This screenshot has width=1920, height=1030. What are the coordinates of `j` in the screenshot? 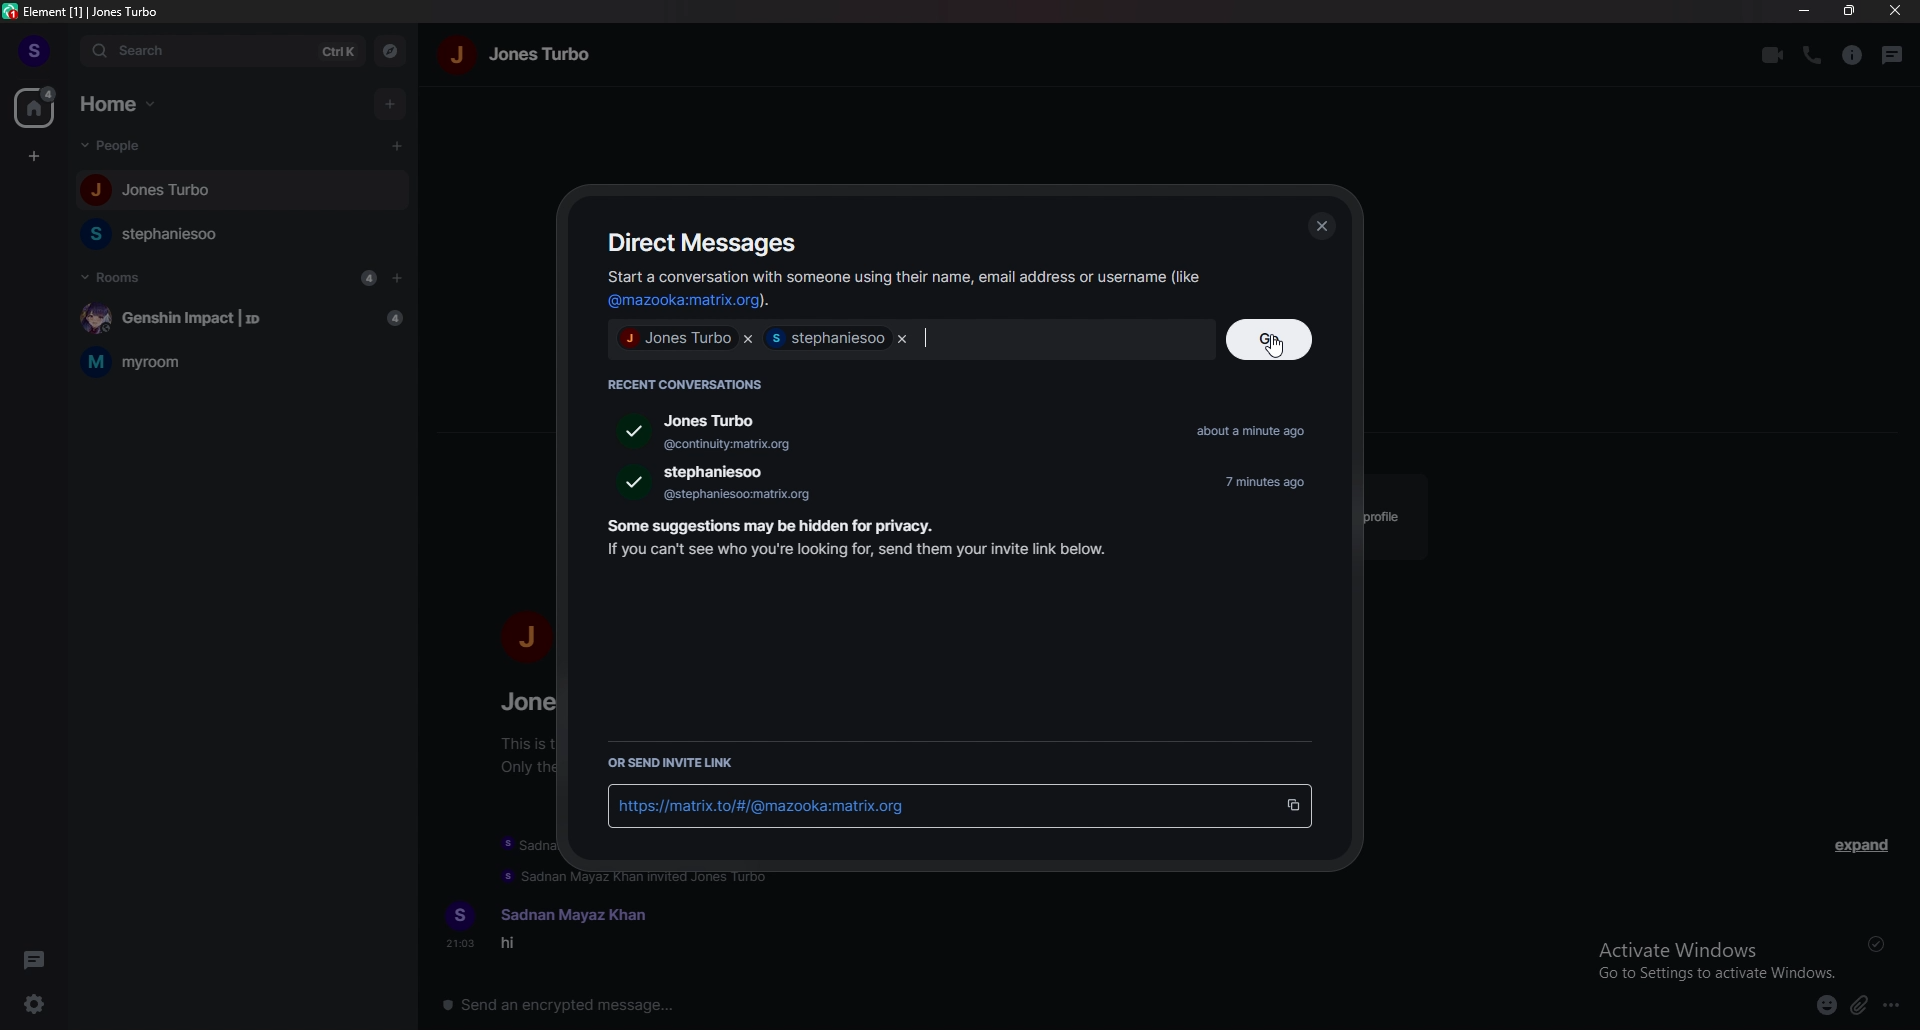 It's located at (460, 60).